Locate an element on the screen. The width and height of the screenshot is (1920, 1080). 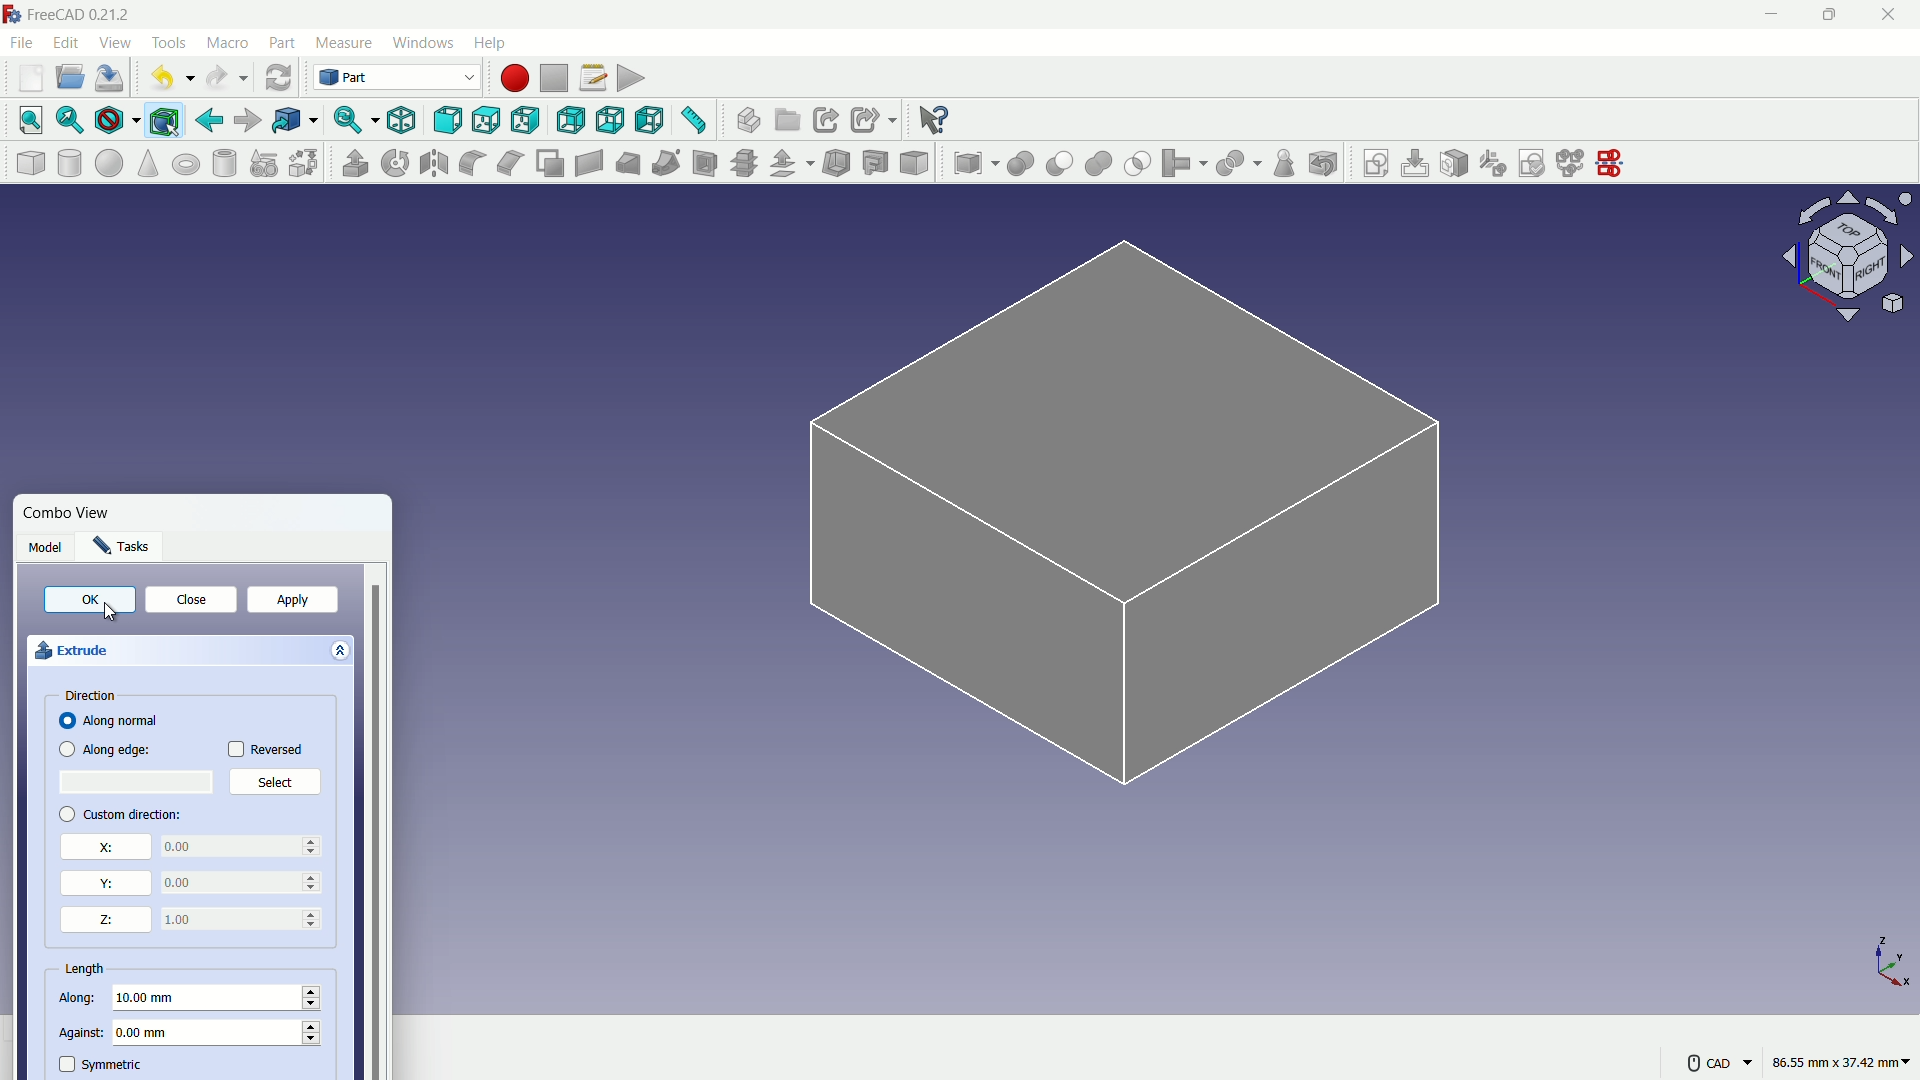
file is located at coordinates (22, 43).